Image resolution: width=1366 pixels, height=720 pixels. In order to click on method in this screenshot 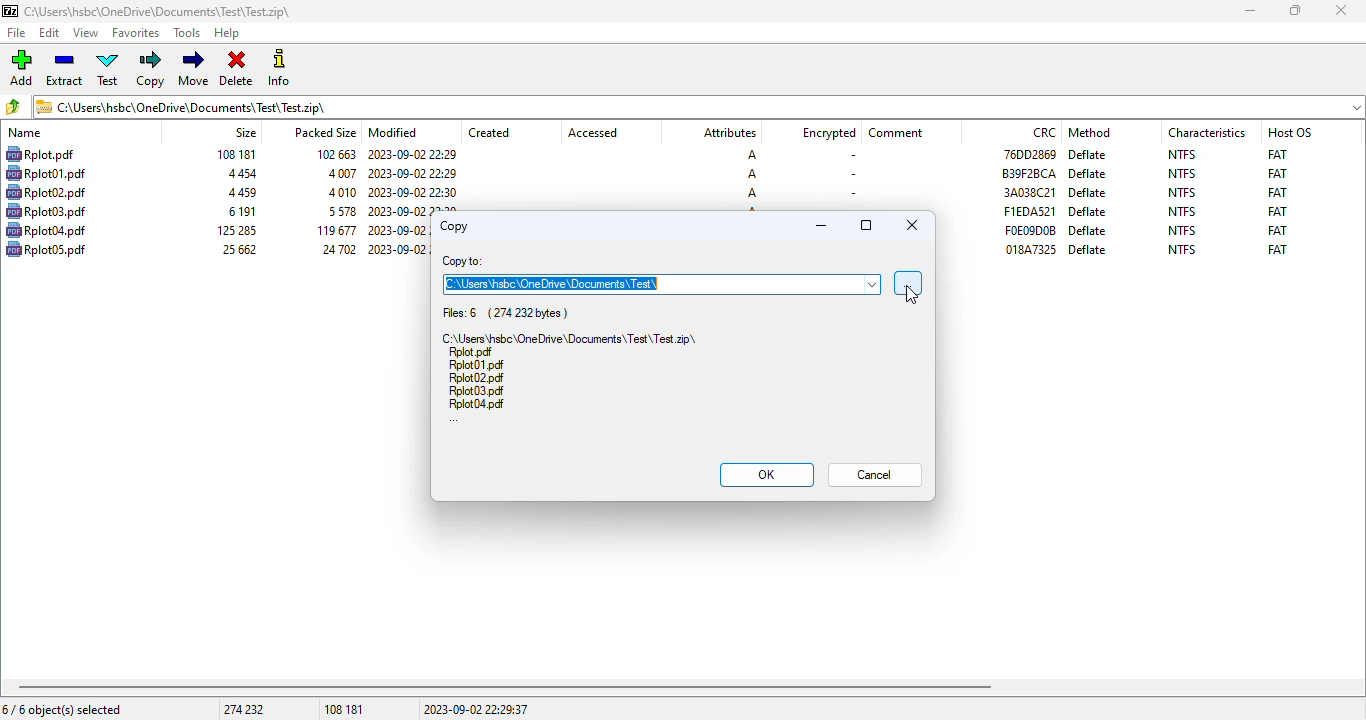, I will do `click(1089, 132)`.